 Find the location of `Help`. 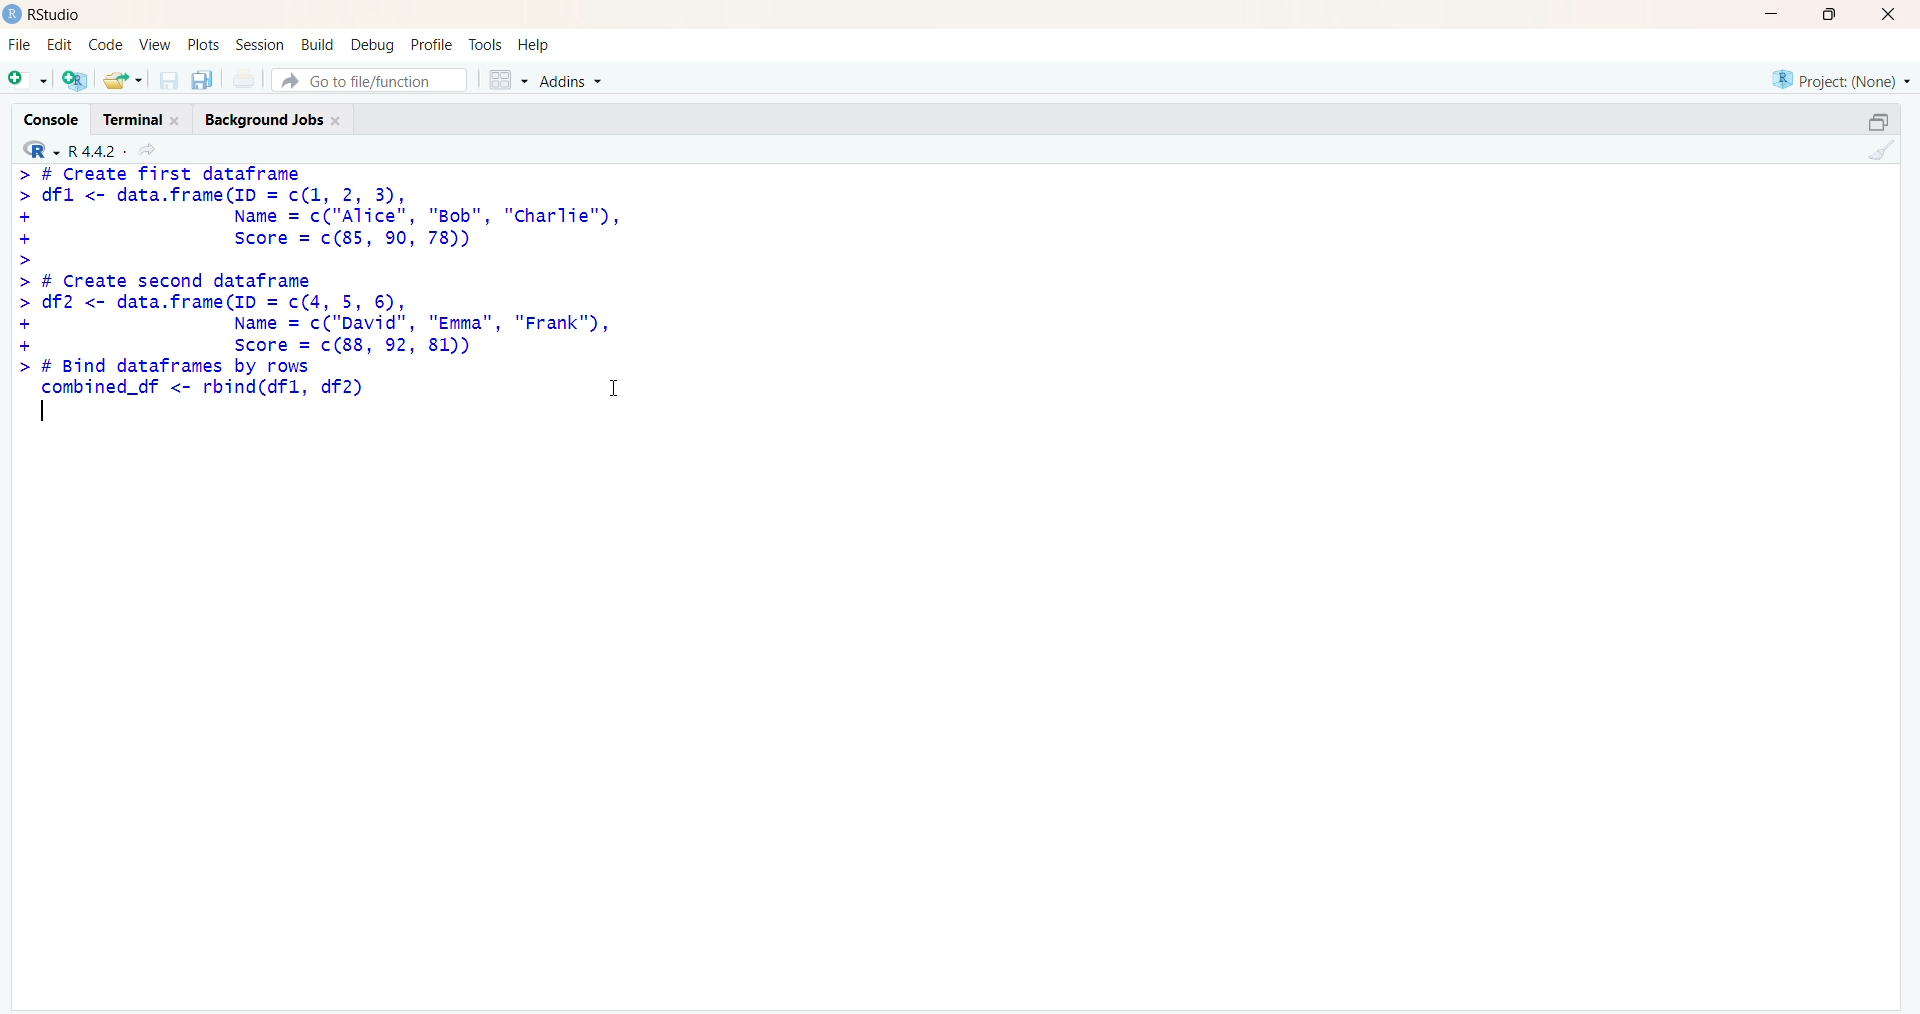

Help is located at coordinates (534, 44).